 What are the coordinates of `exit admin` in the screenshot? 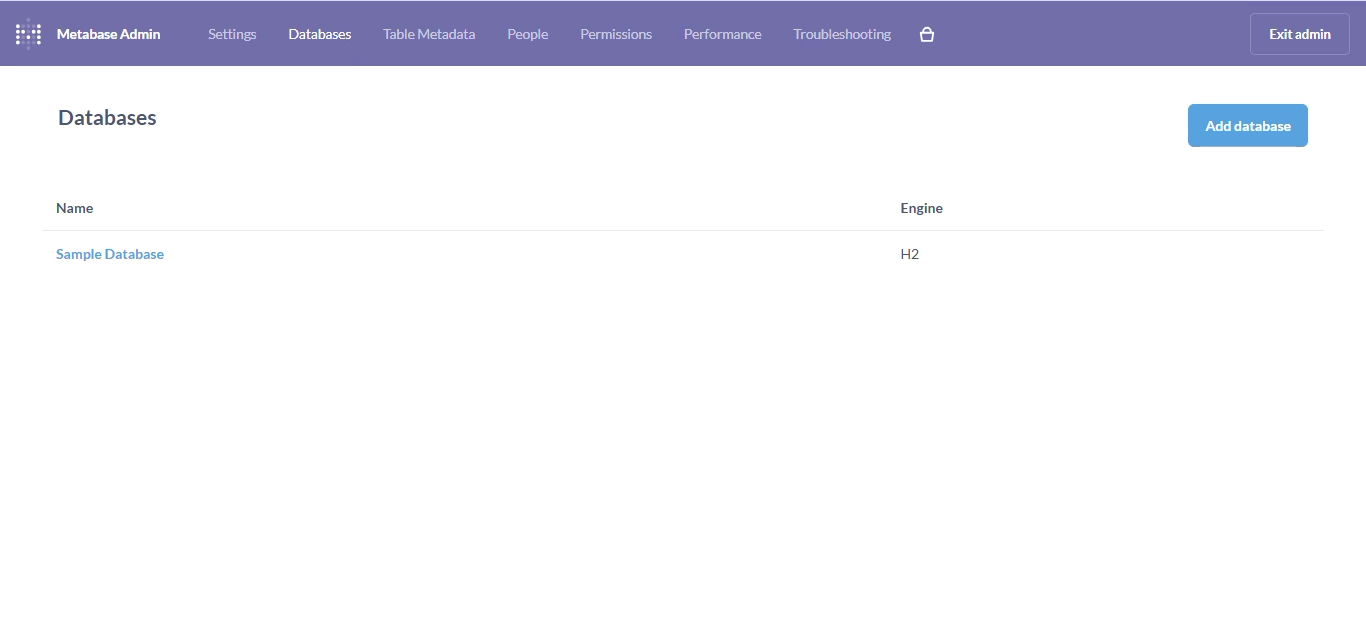 It's located at (1301, 34).